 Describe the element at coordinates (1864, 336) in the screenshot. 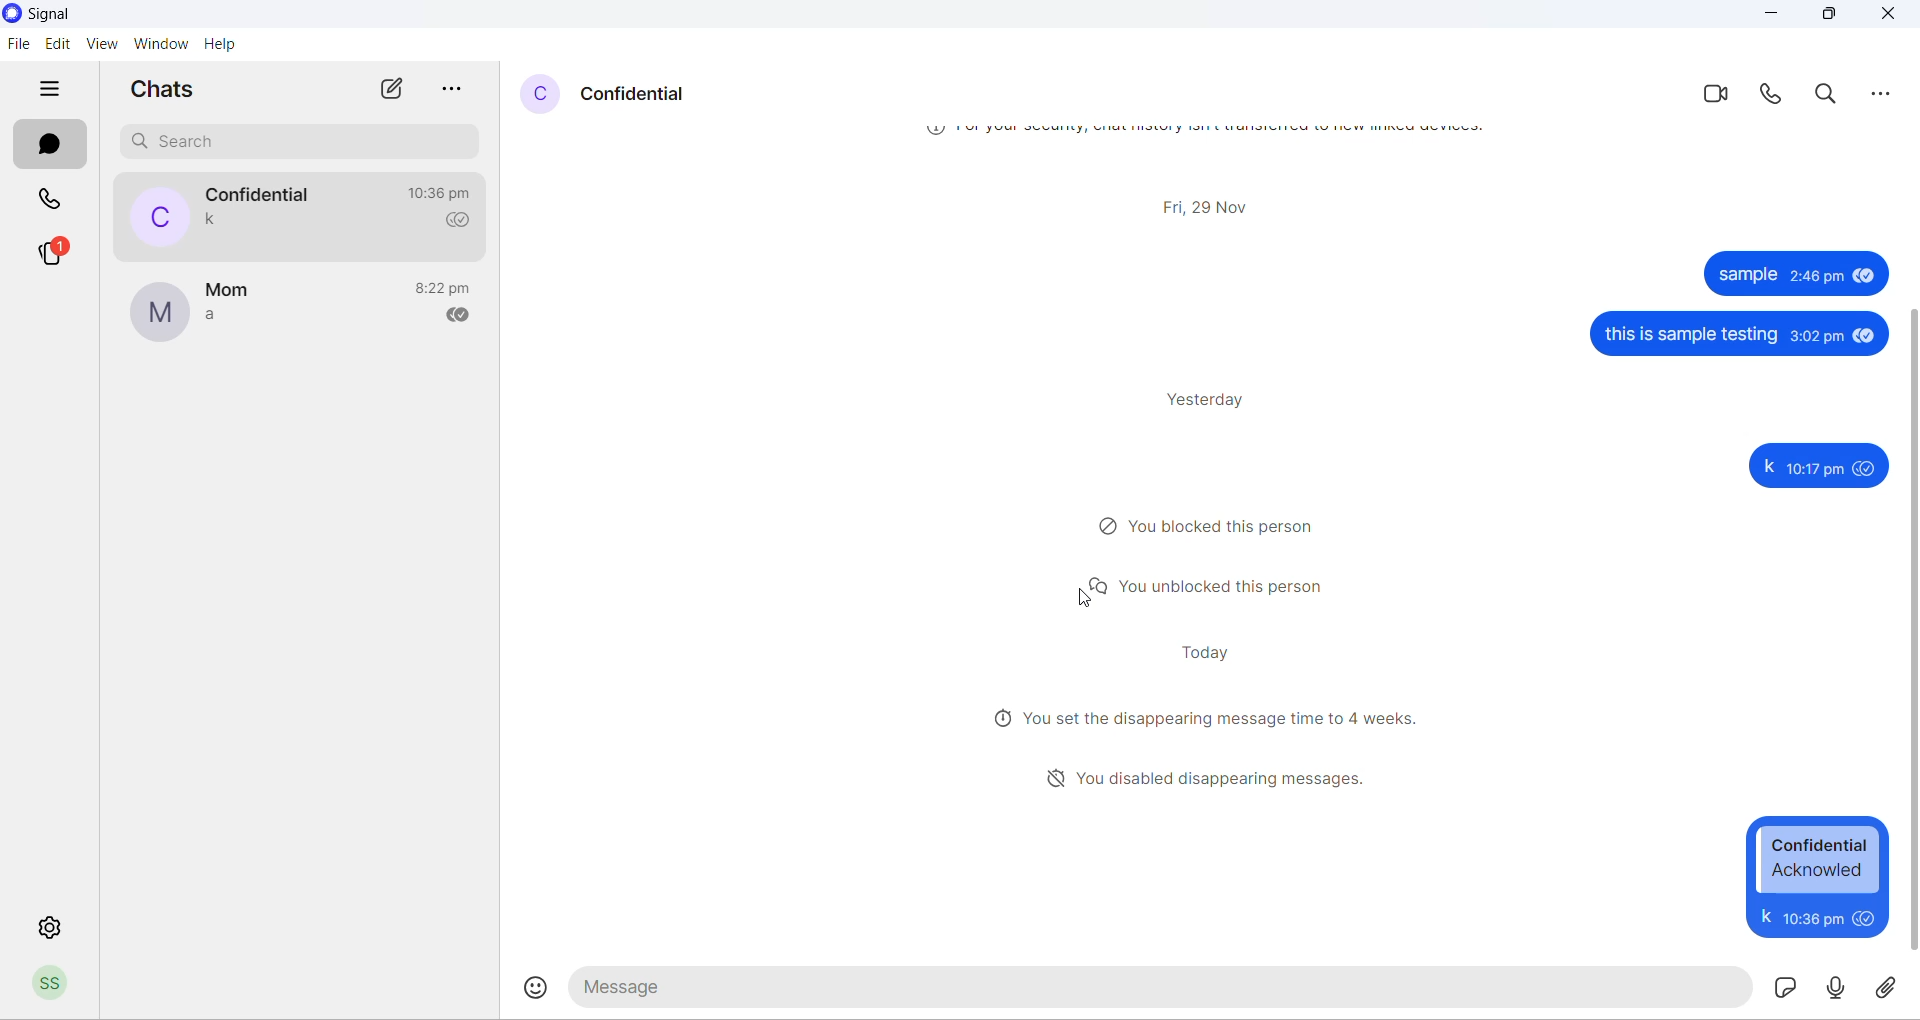

I see `seen` at that location.